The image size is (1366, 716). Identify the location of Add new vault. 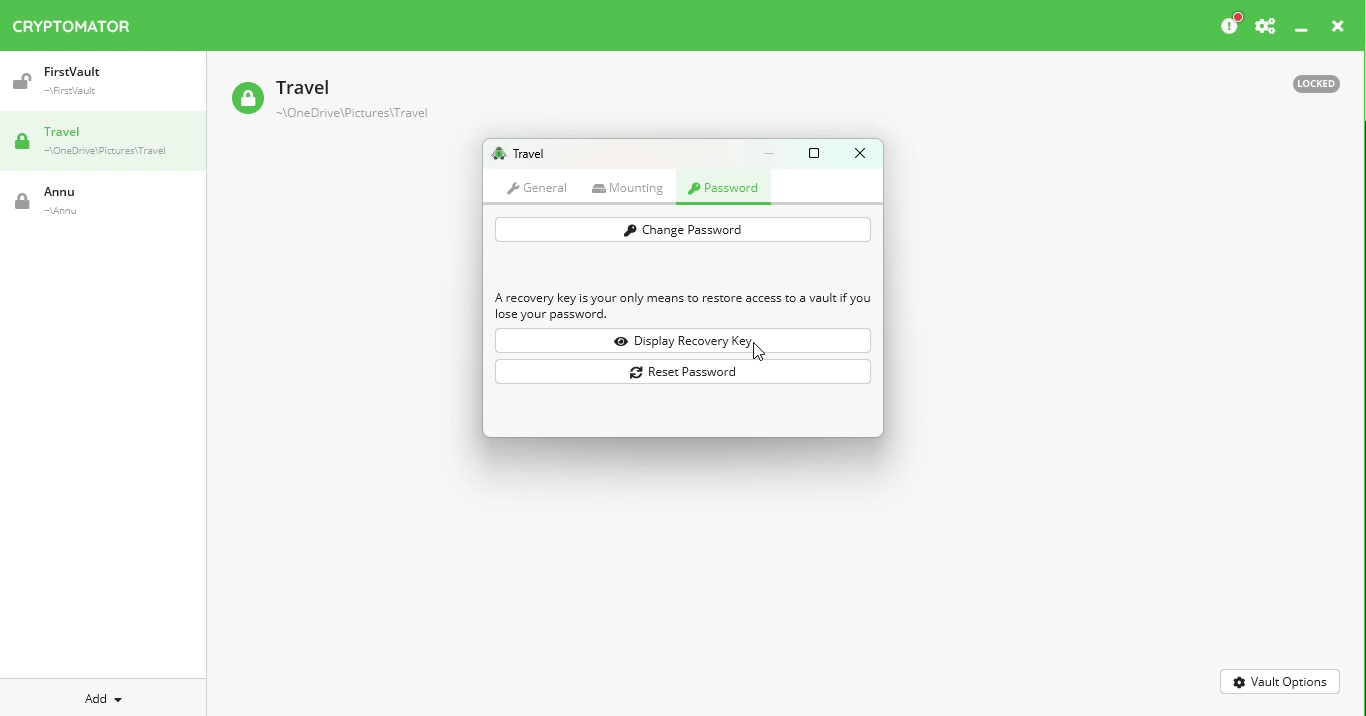
(104, 696).